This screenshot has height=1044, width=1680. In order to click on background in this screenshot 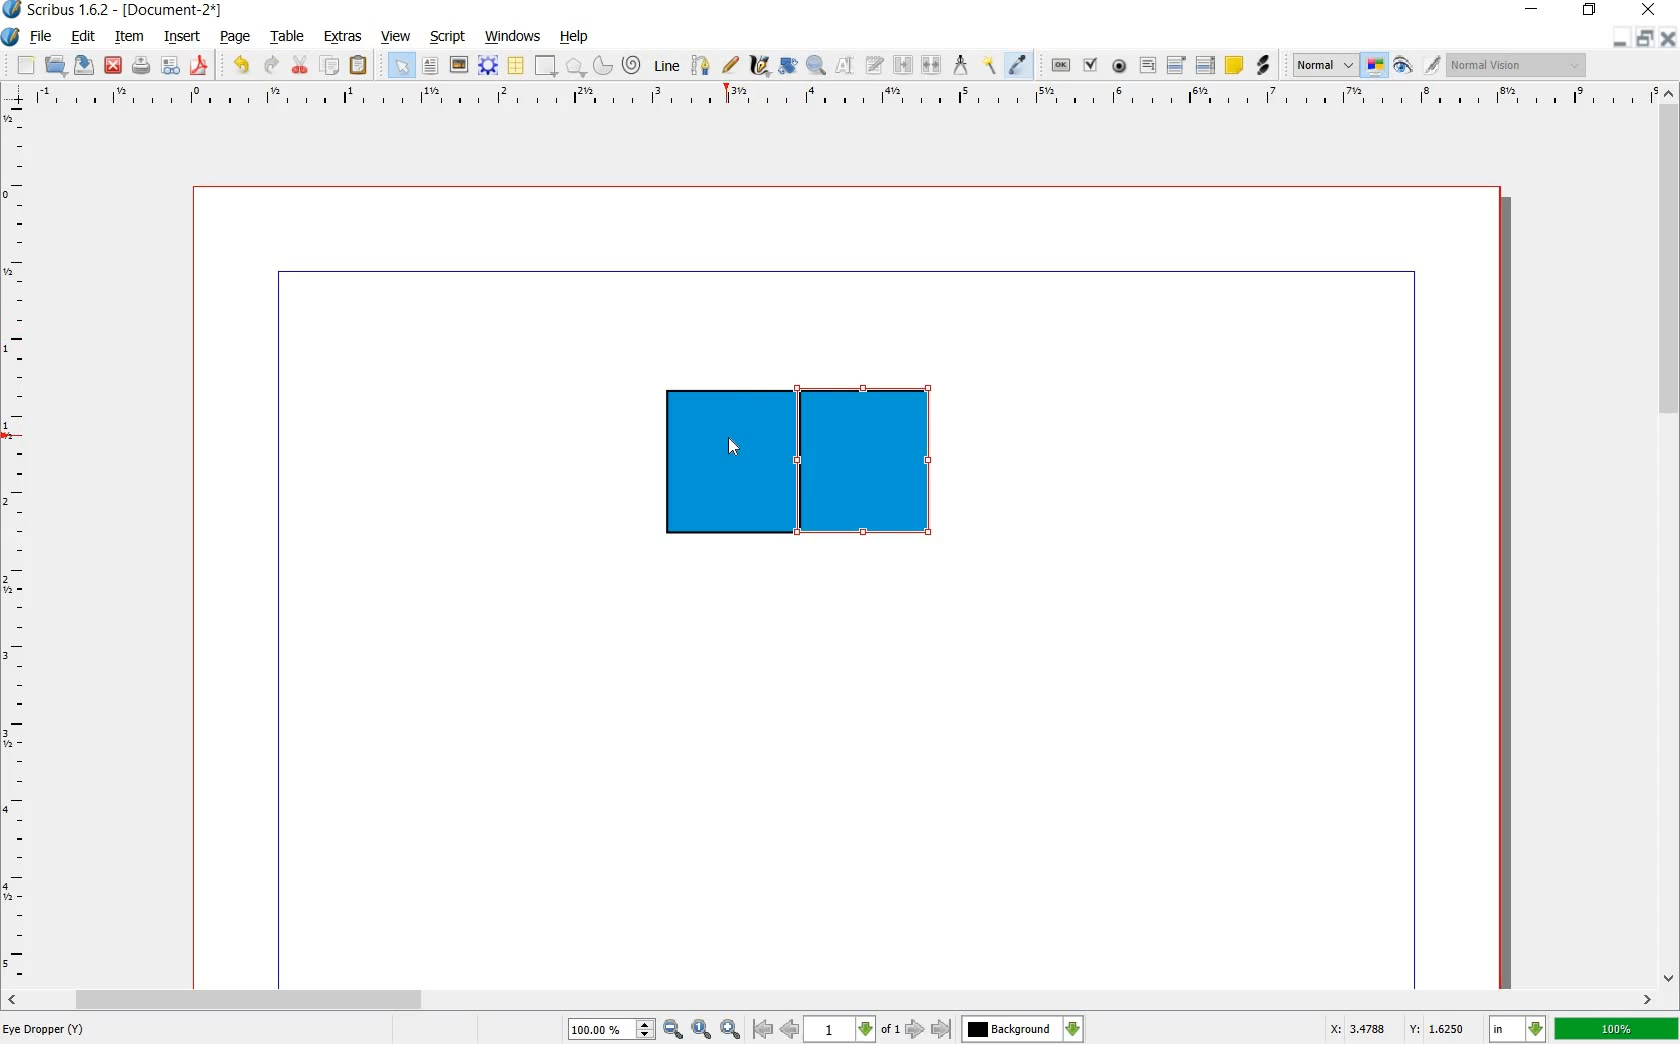, I will do `click(1024, 1028)`.